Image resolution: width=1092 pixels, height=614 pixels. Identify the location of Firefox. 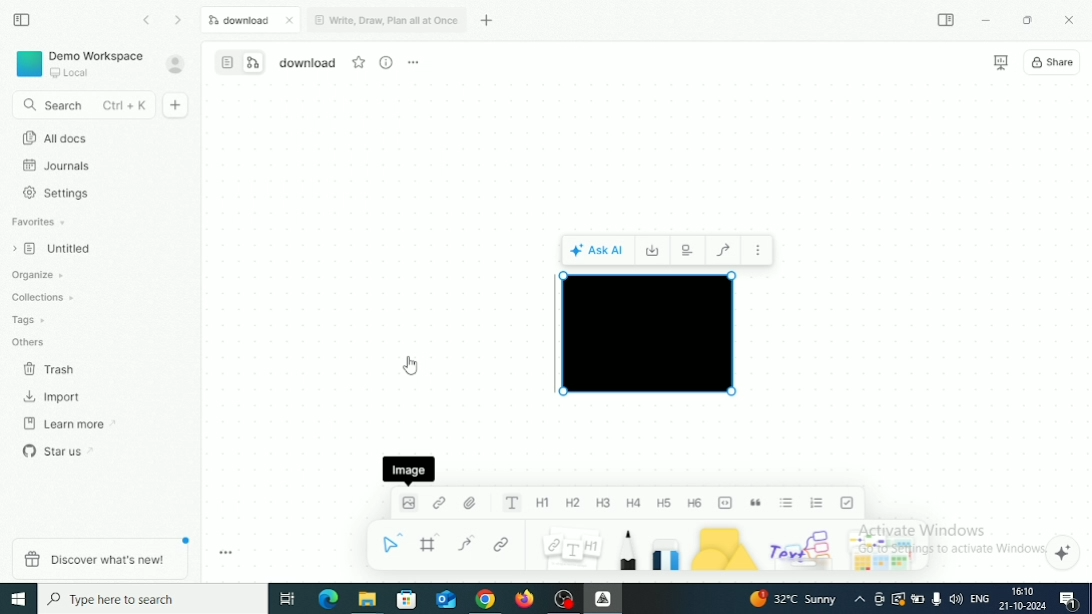
(526, 600).